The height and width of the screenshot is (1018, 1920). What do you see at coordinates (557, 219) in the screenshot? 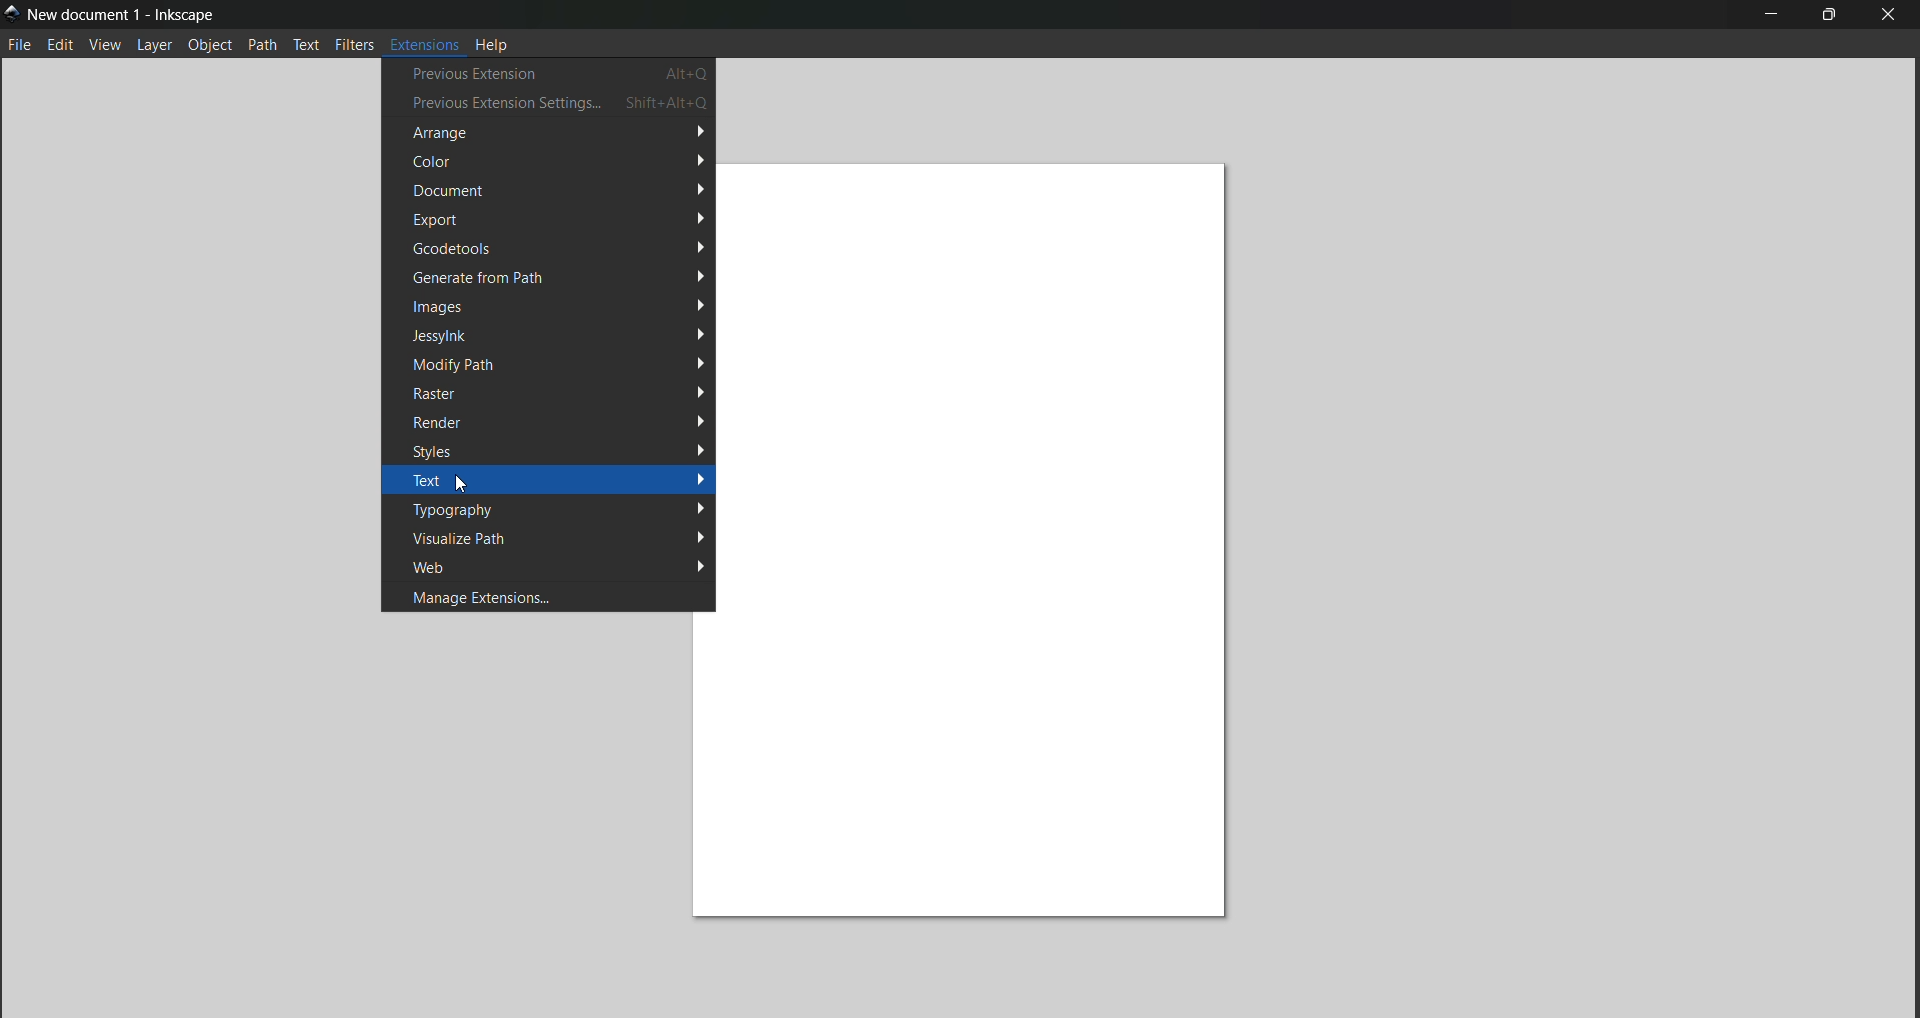
I see `export` at bounding box center [557, 219].